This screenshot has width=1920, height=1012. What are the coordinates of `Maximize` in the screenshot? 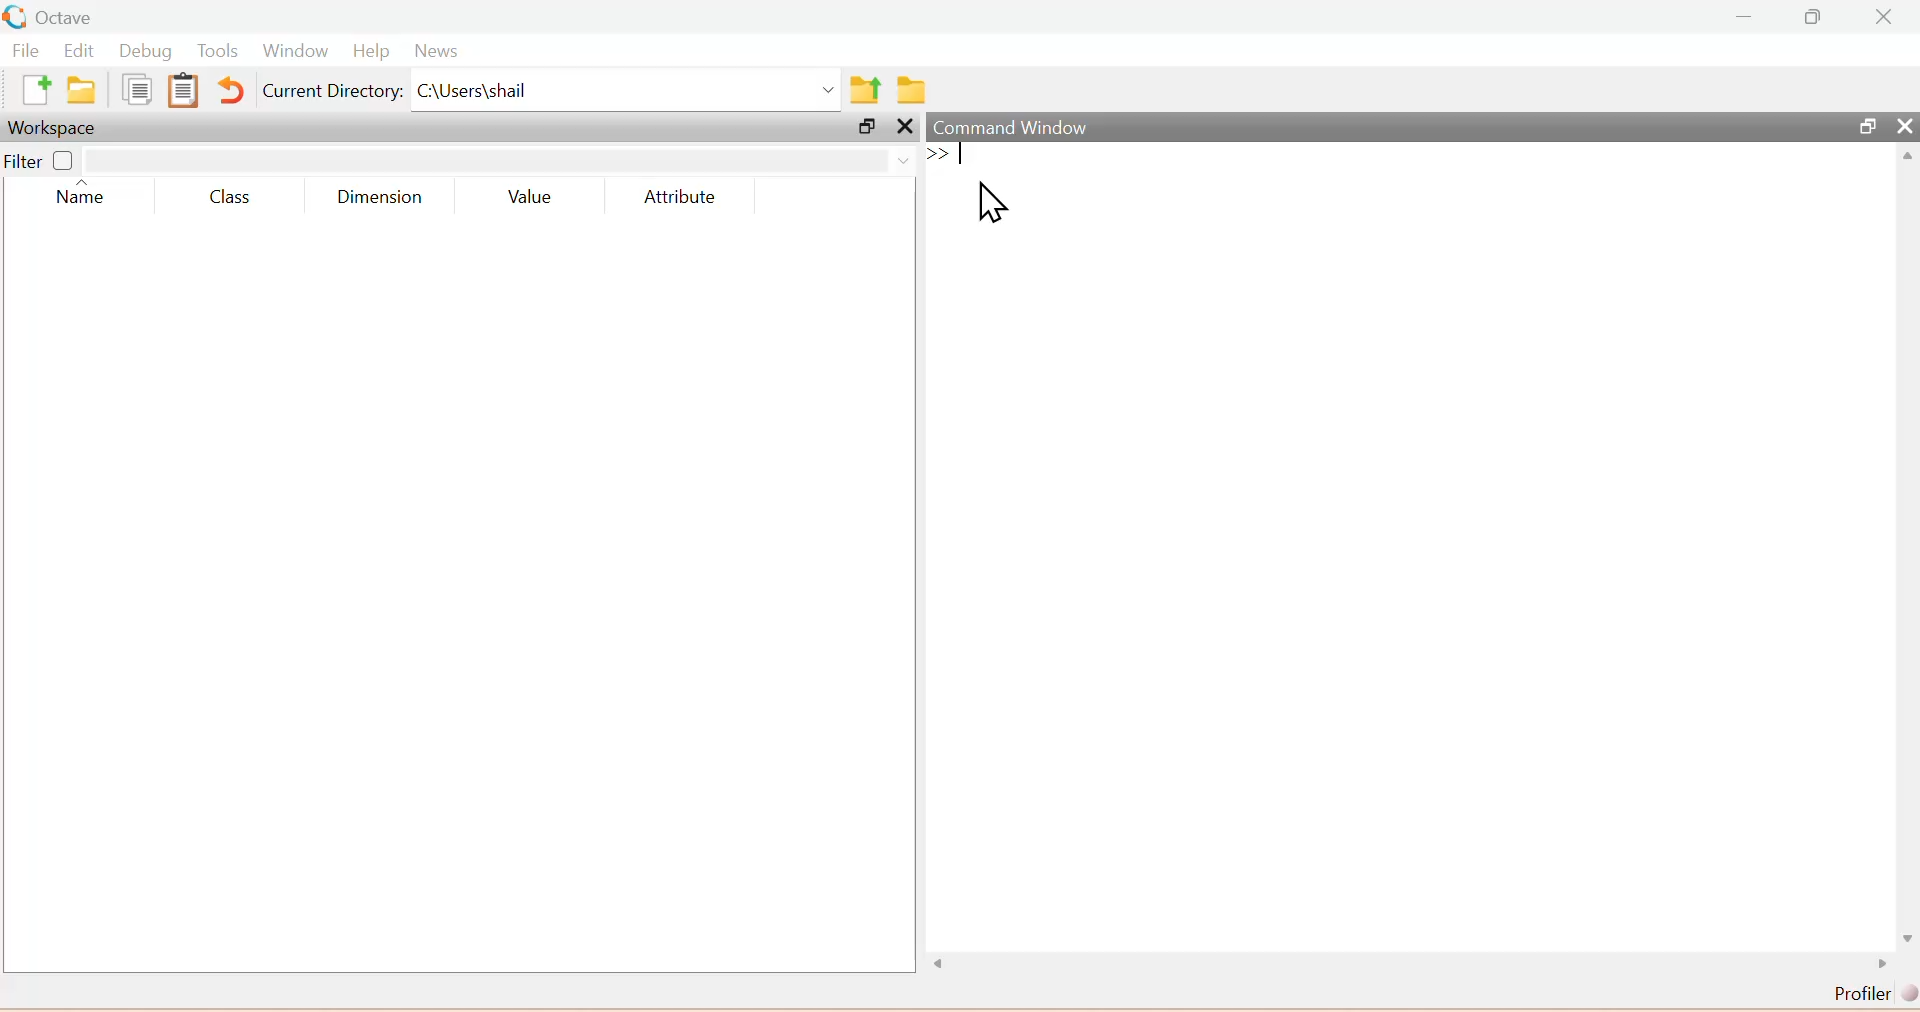 It's located at (863, 127).